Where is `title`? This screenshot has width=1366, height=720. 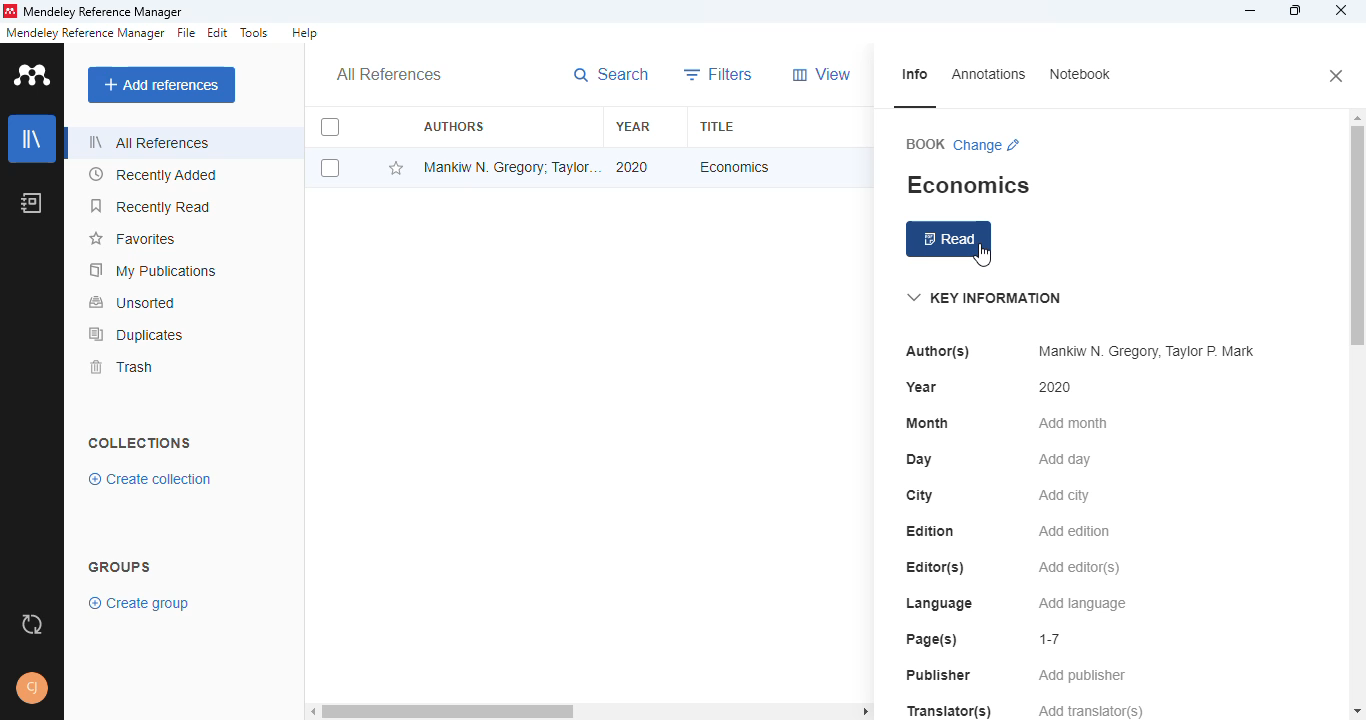 title is located at coordinates (718, 127).